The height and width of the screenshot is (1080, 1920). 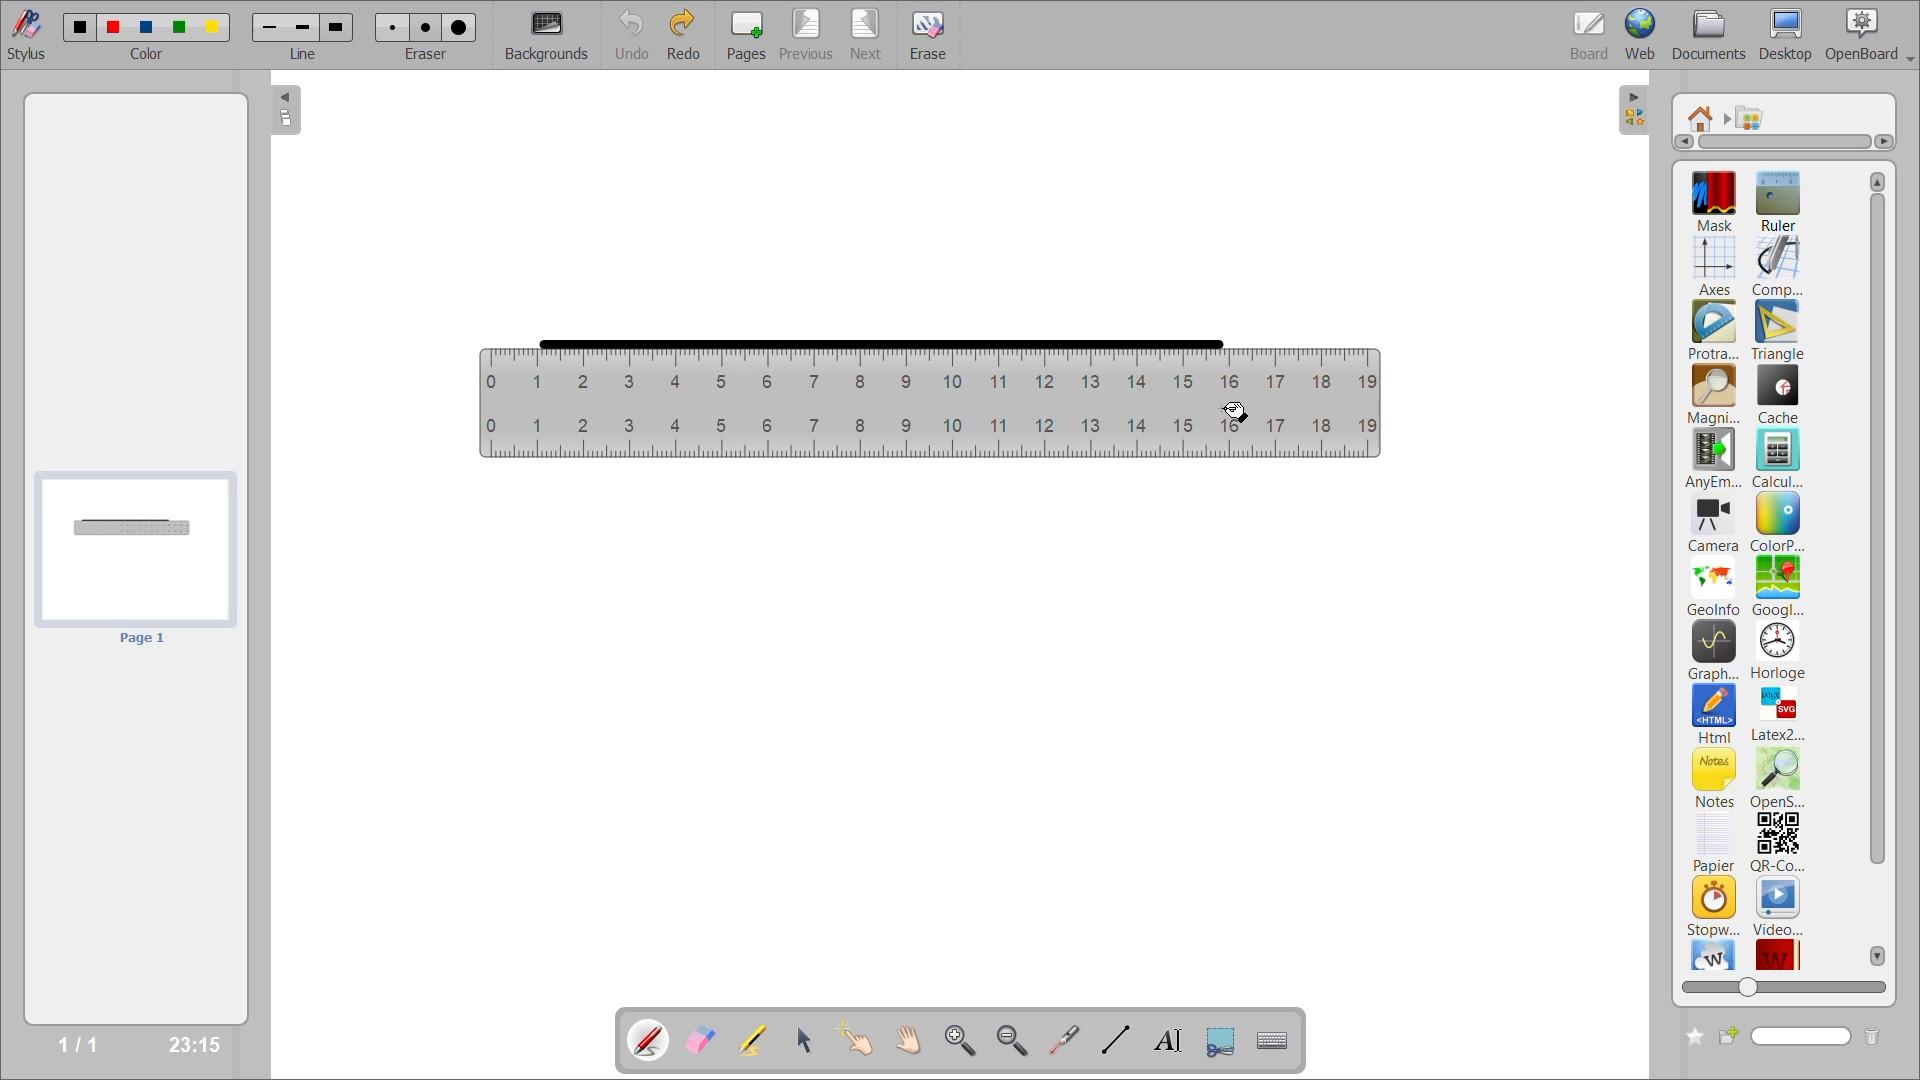 What do you see at coordinates (1714, 525) in the screenshot?
I see `camera` at bounding box center [1714, 525].